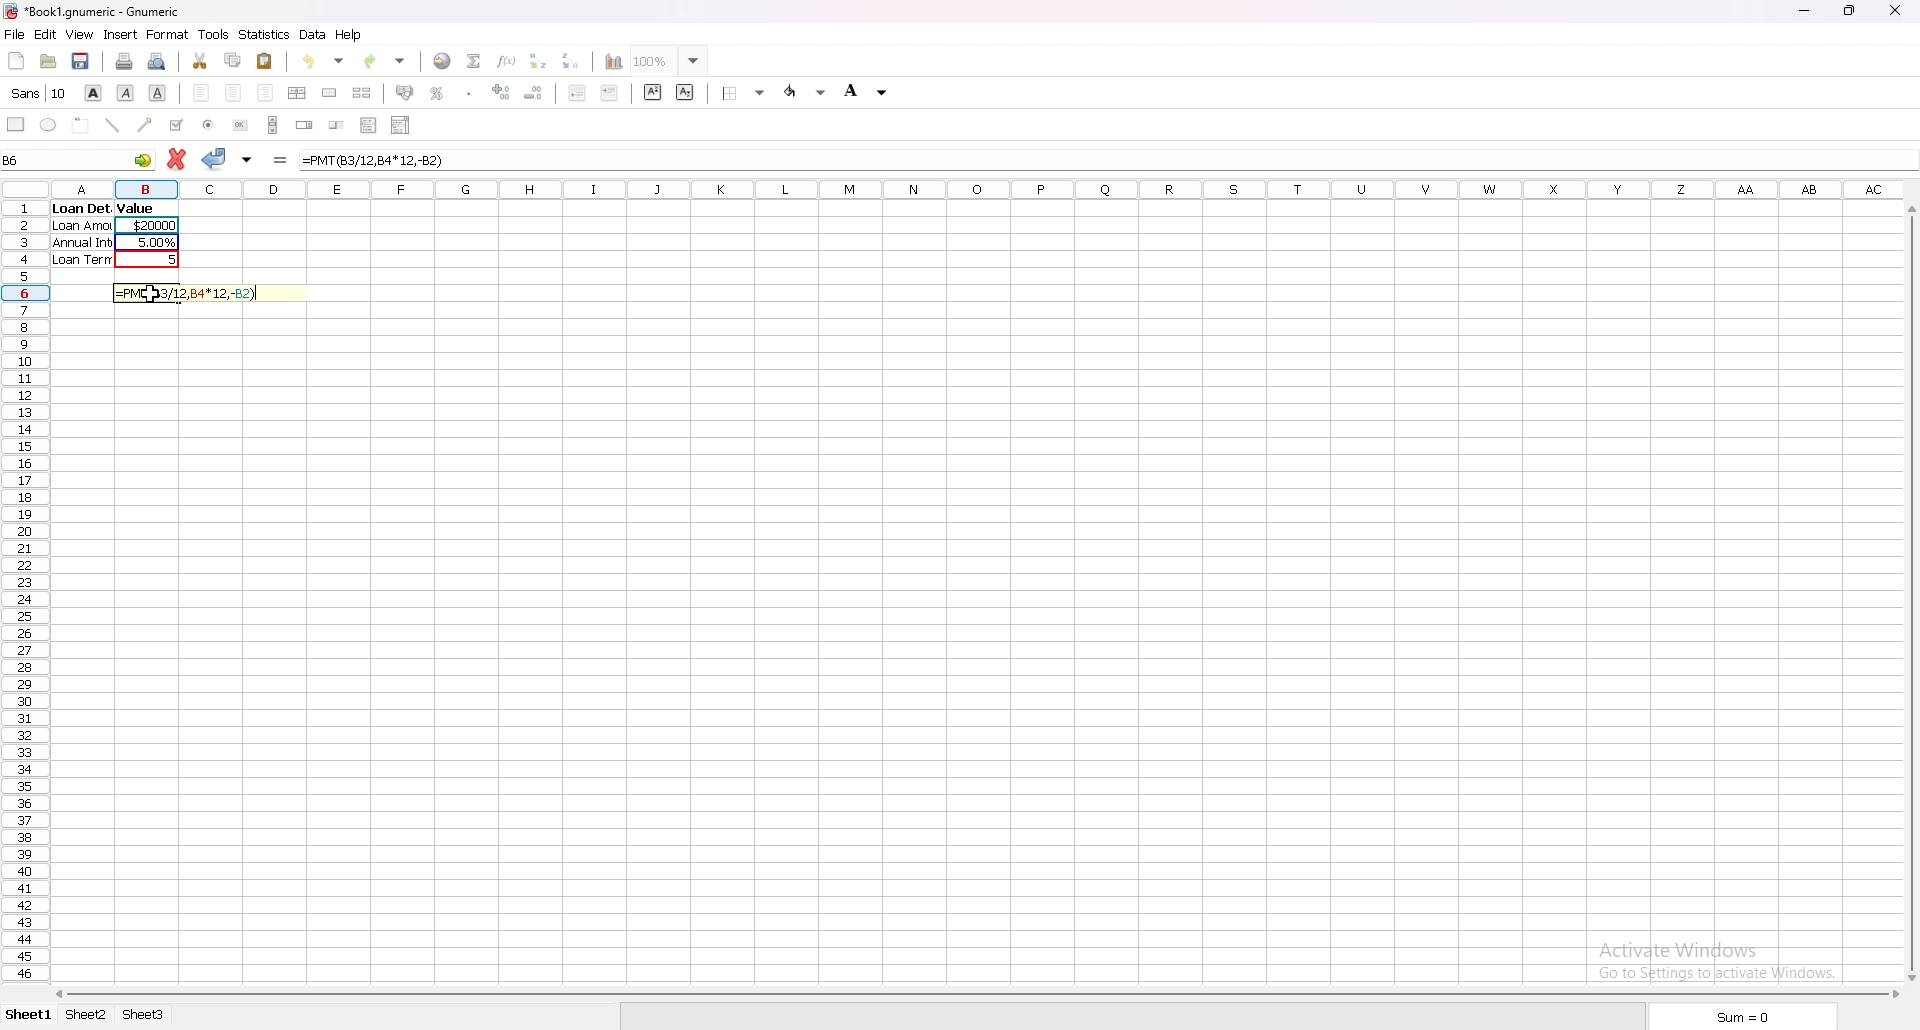 The width and height of the screenshot is (1920, 1030). What do you see at coordinates (116, 233) in the screenshot?
I see `data` at bounding box center [116, 233].